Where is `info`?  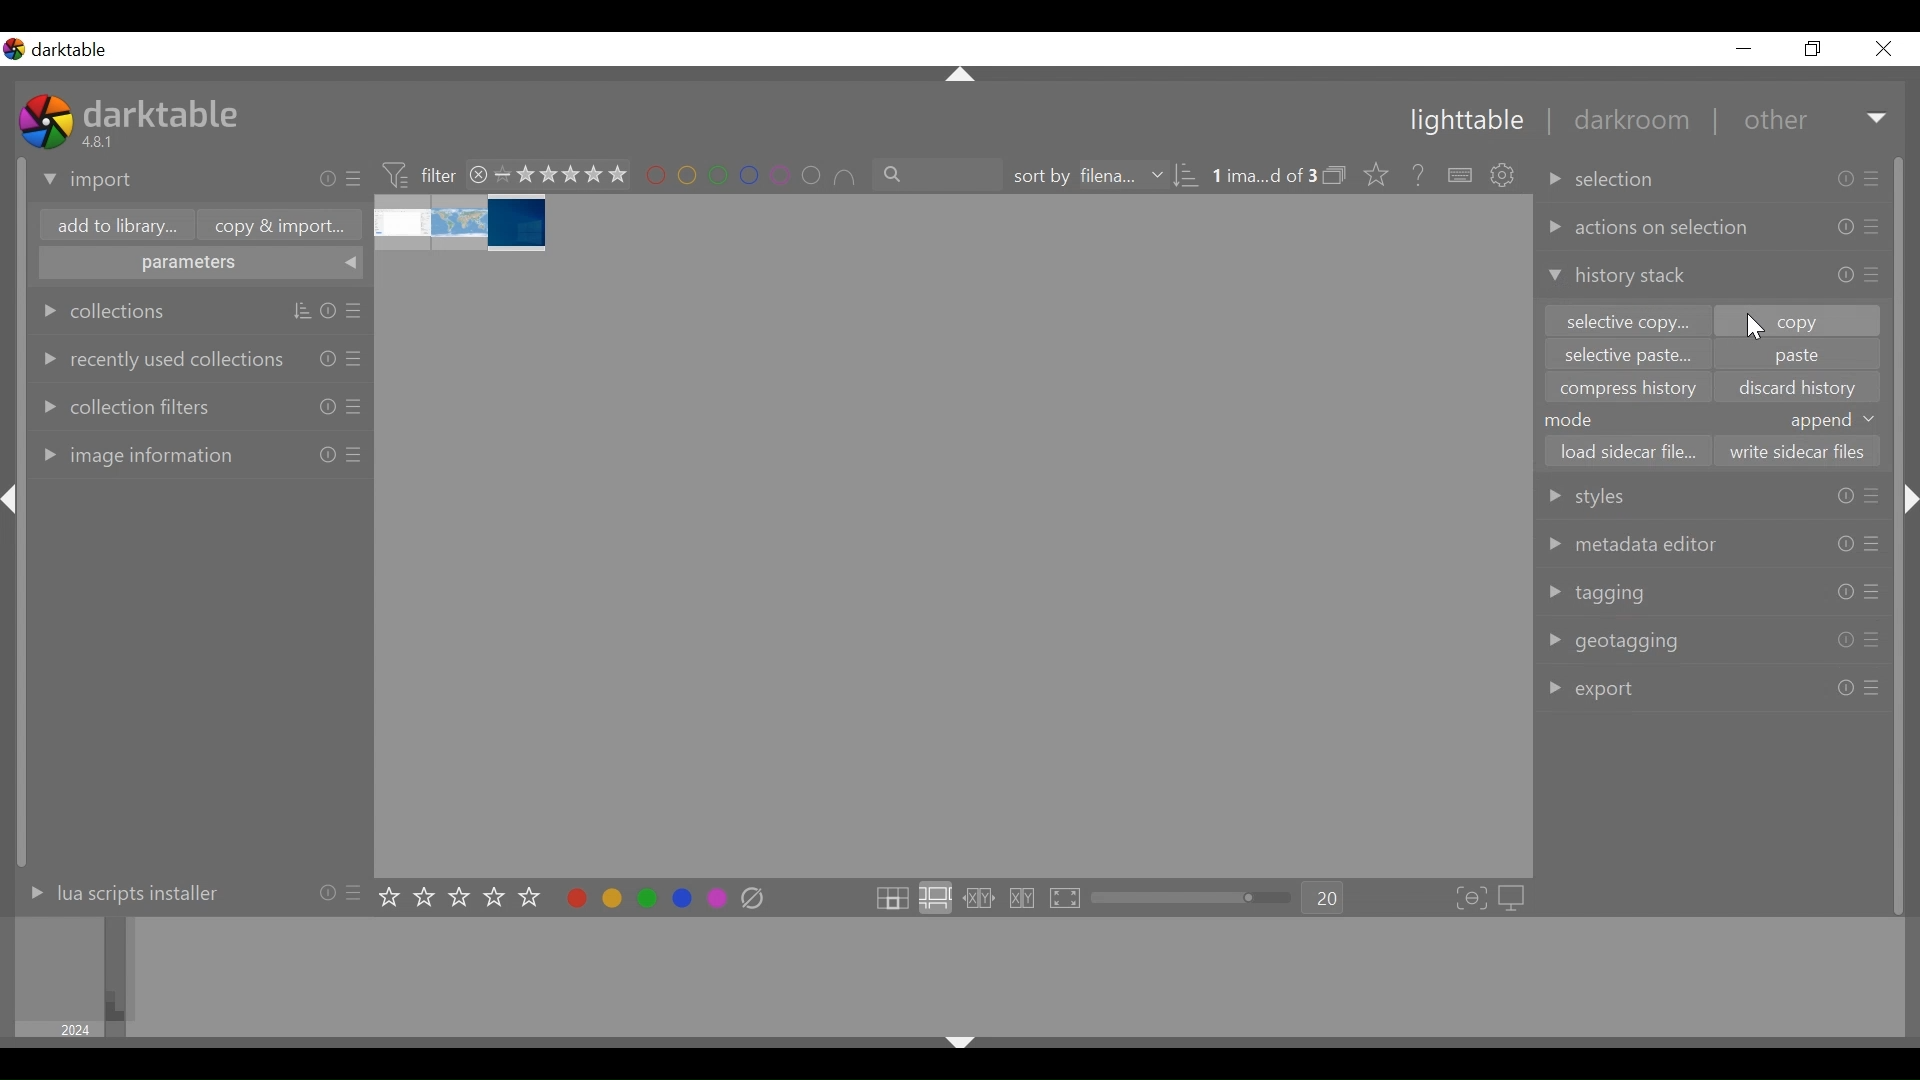 info is located at coordinates (1845, 640).